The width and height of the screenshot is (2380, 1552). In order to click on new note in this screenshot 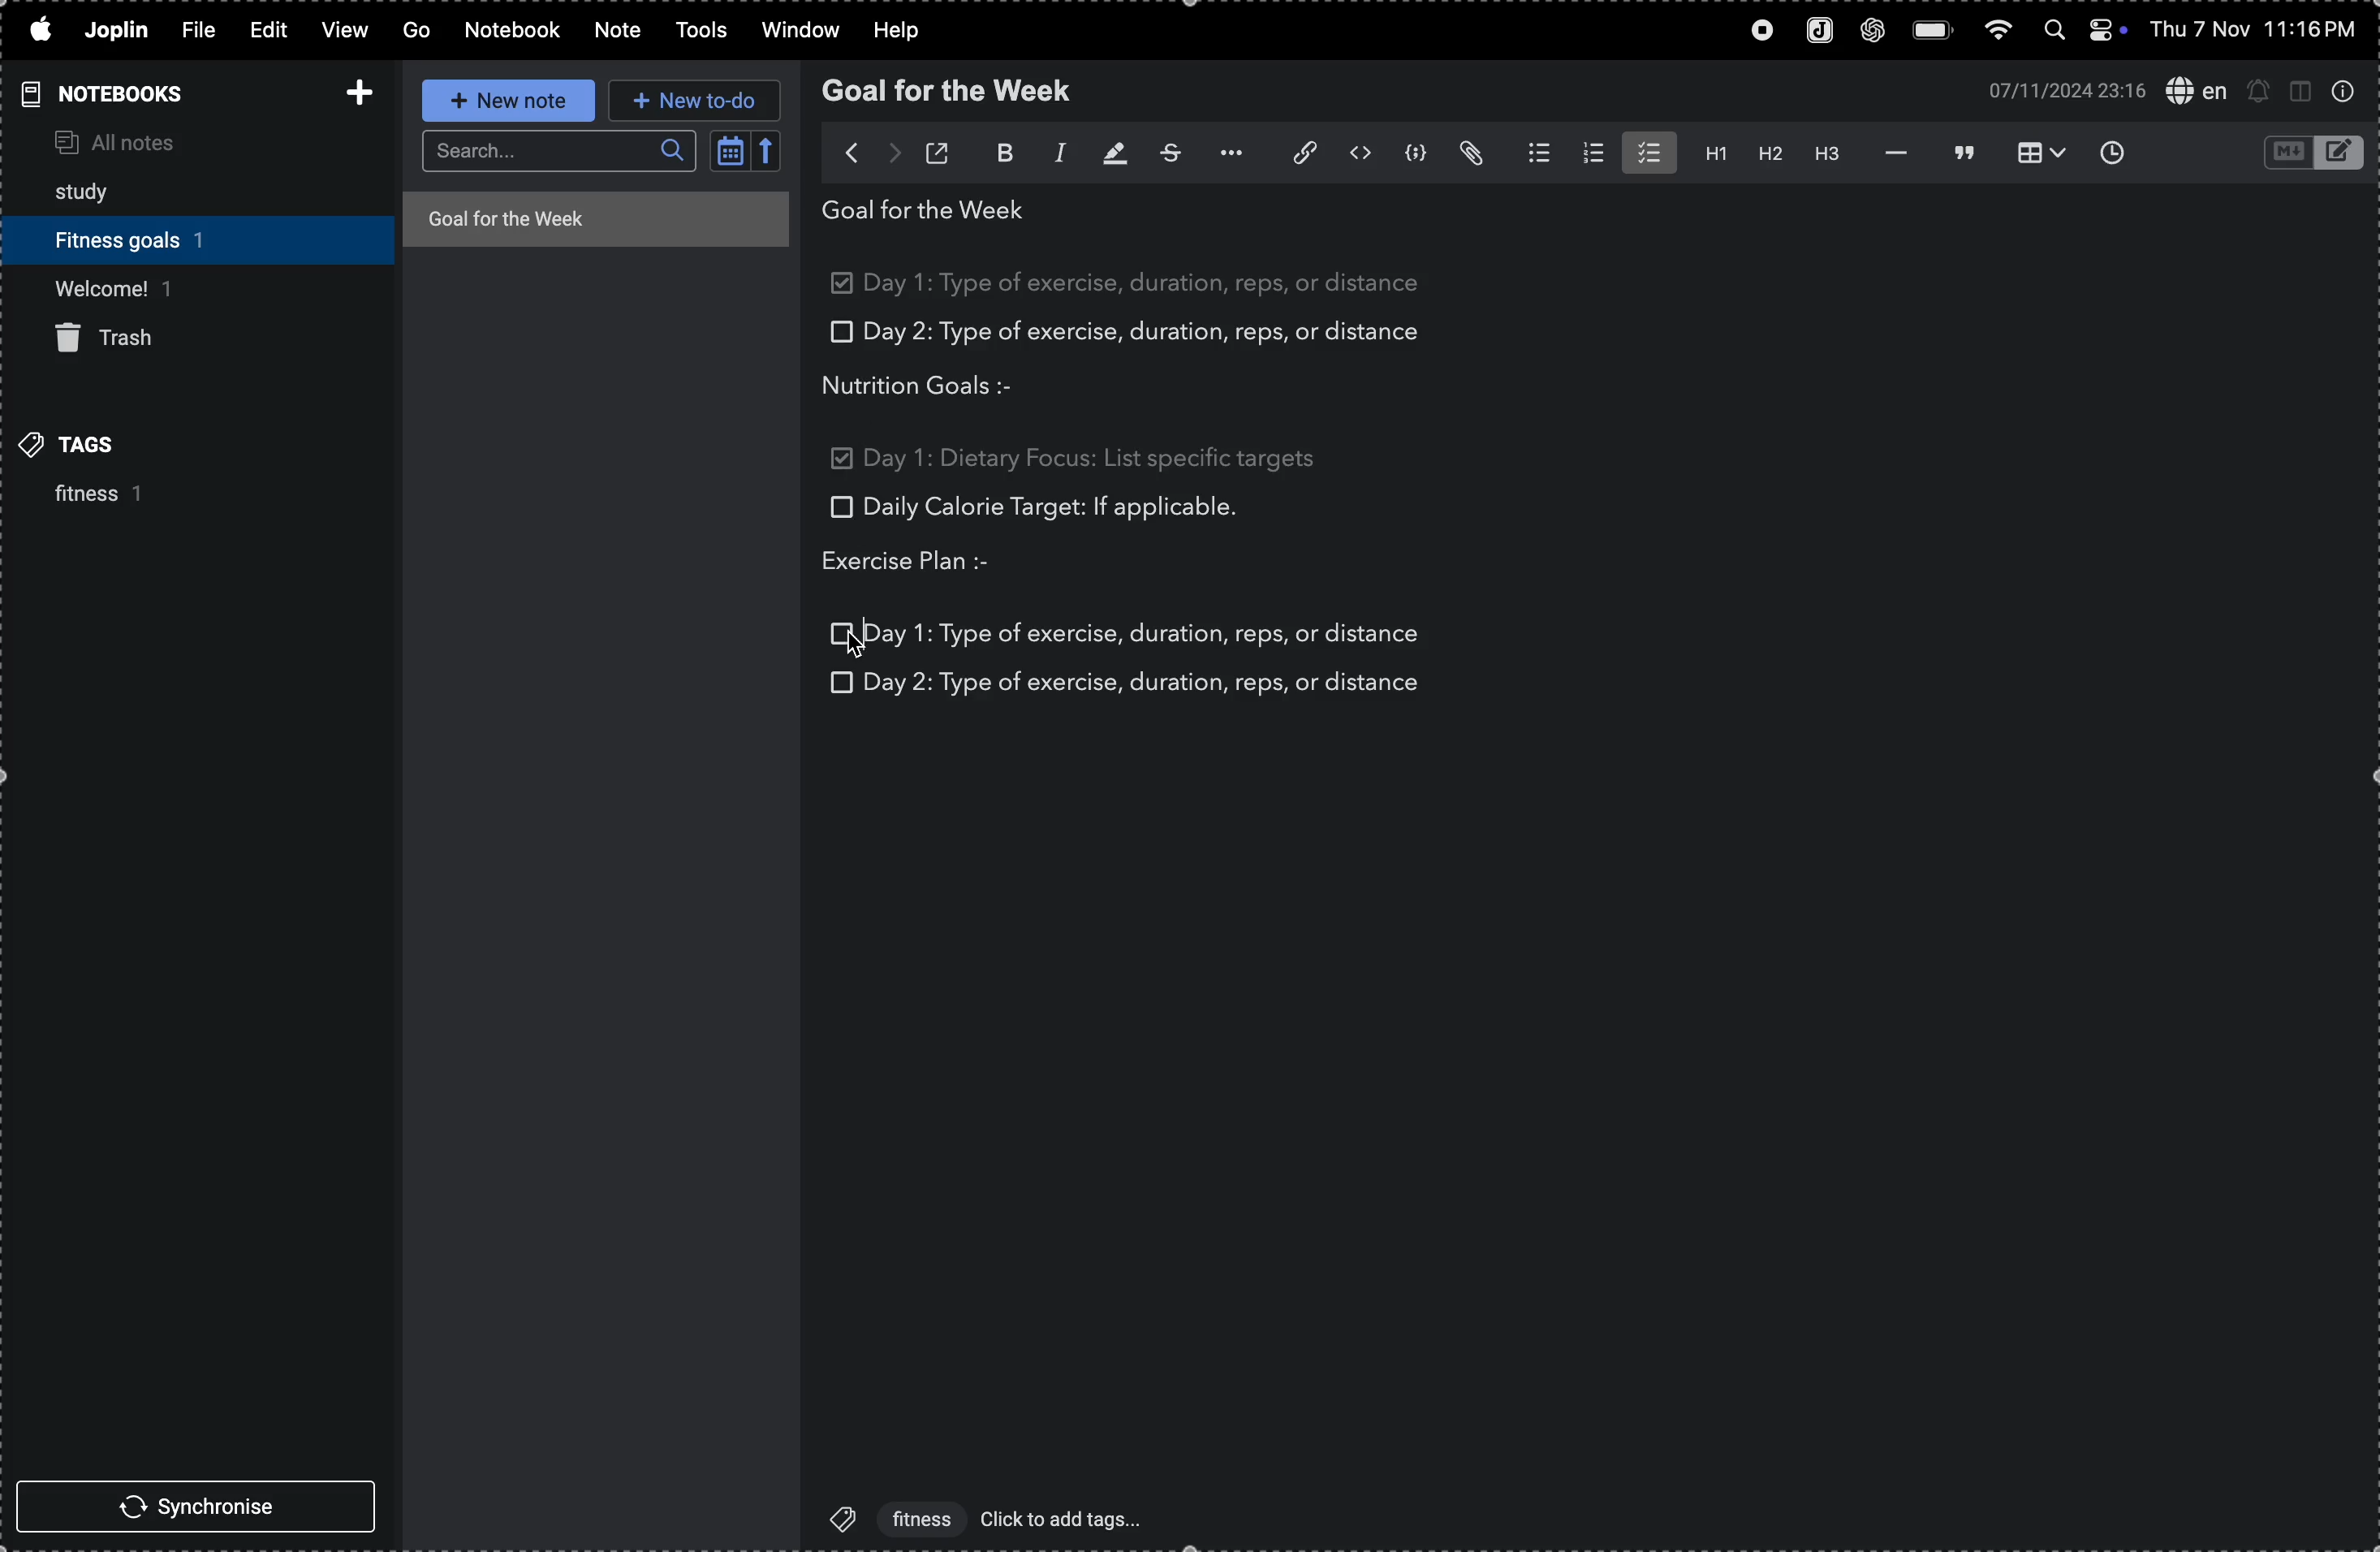, I will do `click(506, 99)`.